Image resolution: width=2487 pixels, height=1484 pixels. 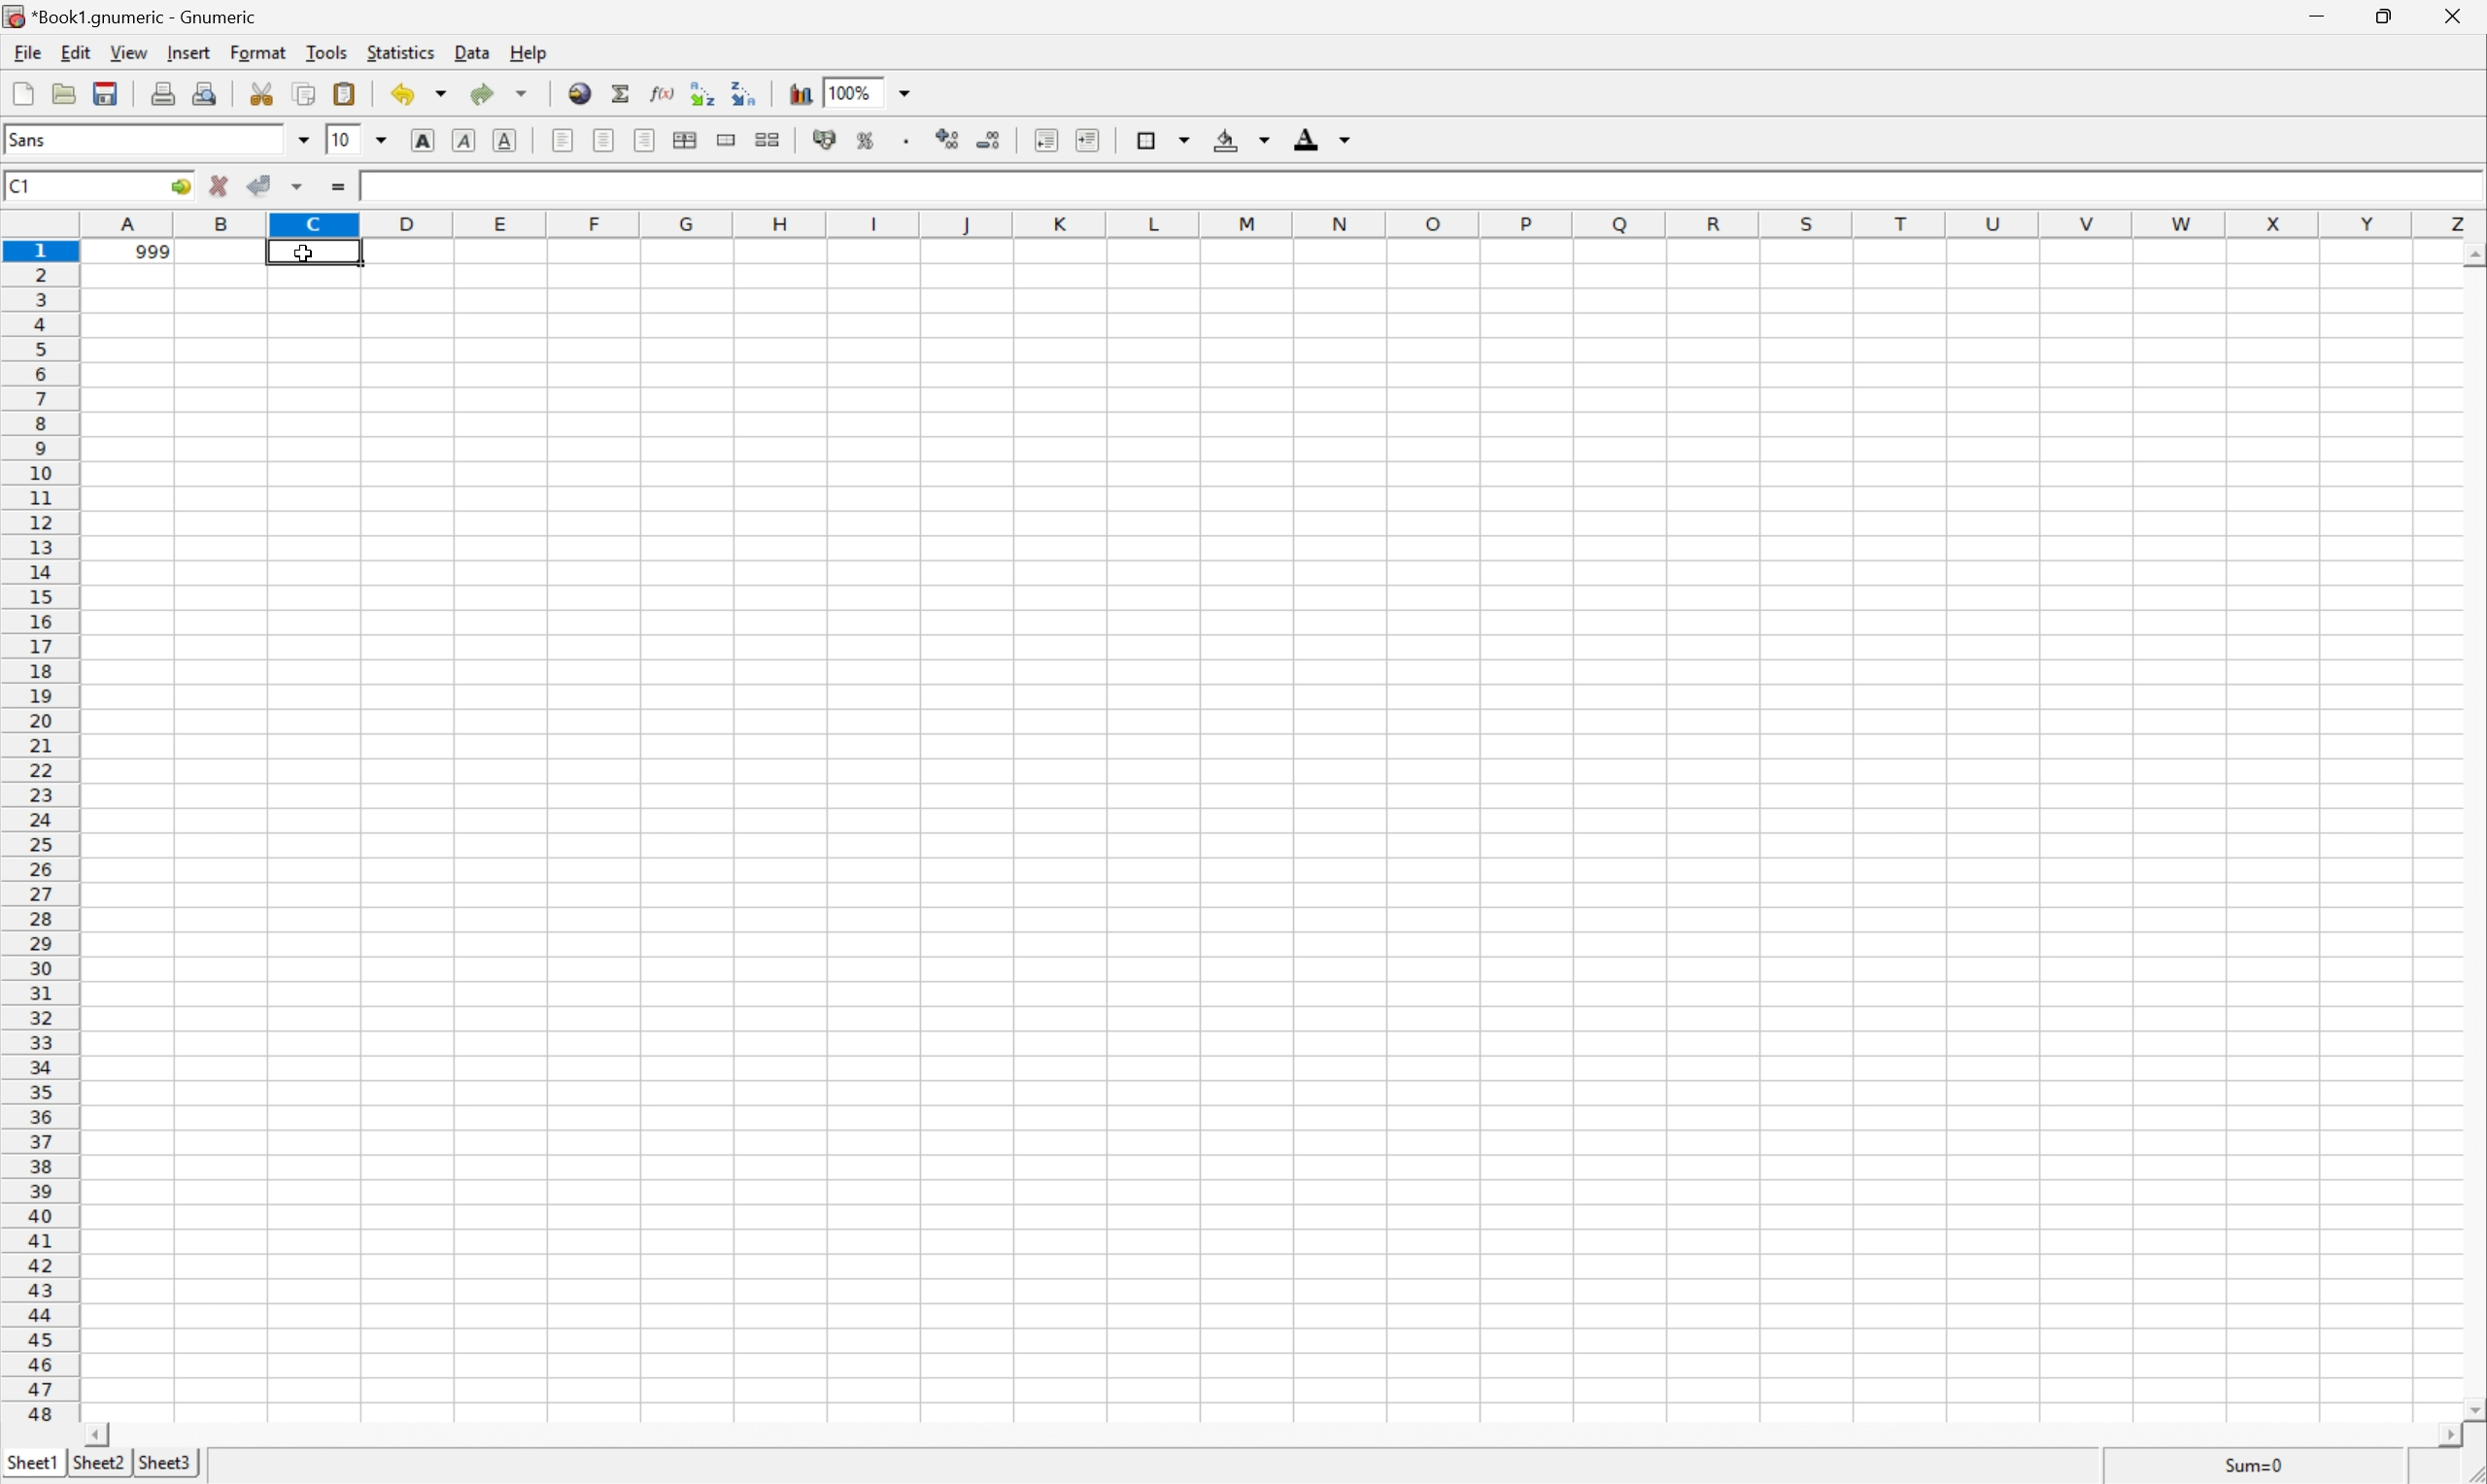 What do you see at coordinates (336, 187) in the screenshot?
I see `enter formula` at bounding box center [336, 187].